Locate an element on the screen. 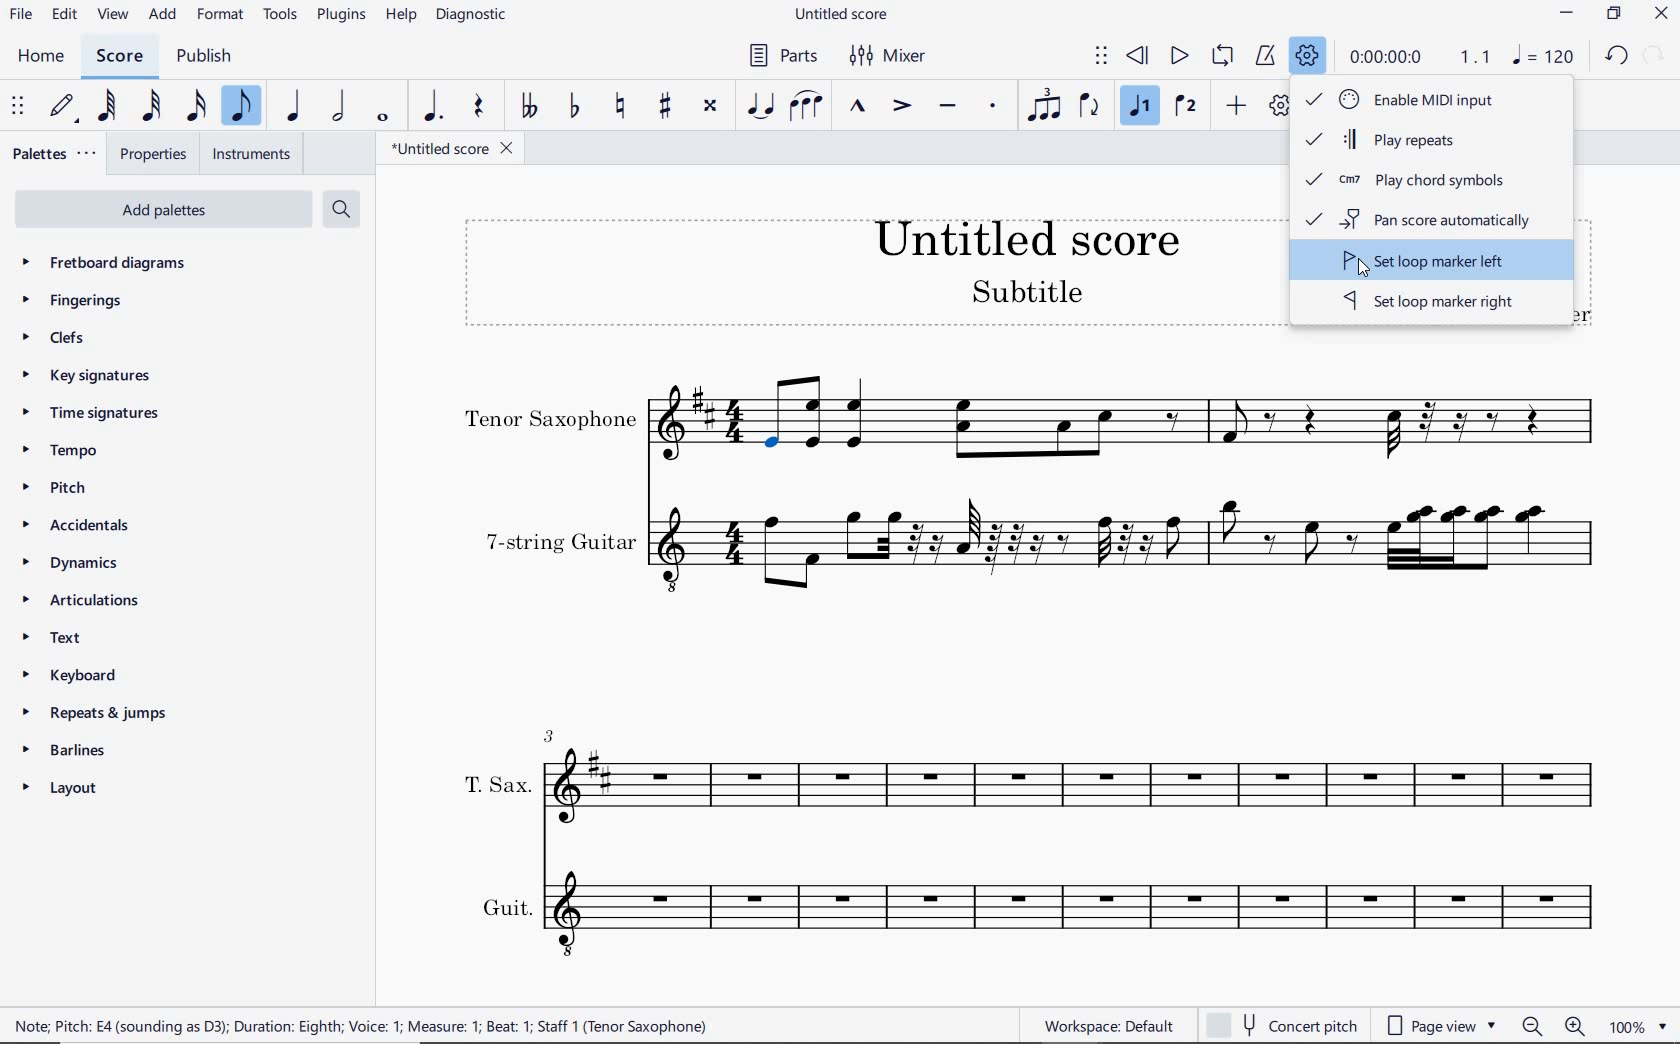 The image size is (1680, 1044). REDO is located at coordinates (1656, 53).